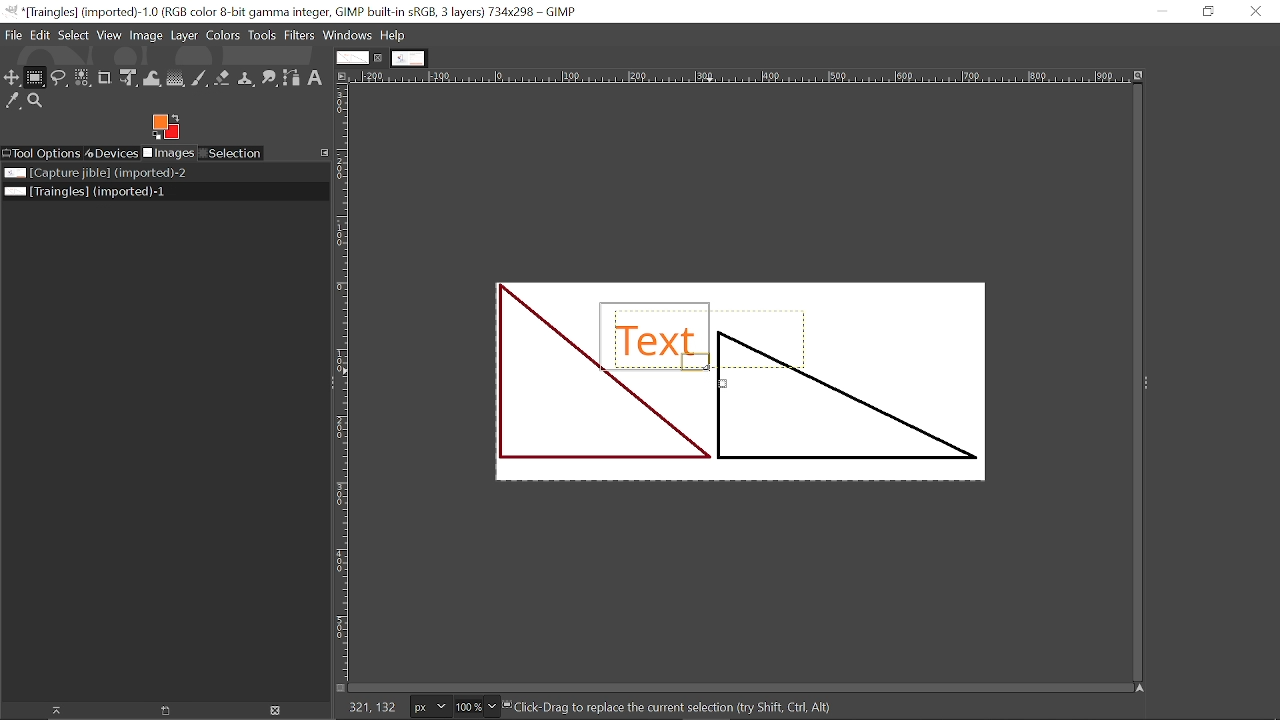 This screenshot has height=720, width=1280. Describe the element at coordinates (347, 36) in the screenshot. I see `Windows` at that location.